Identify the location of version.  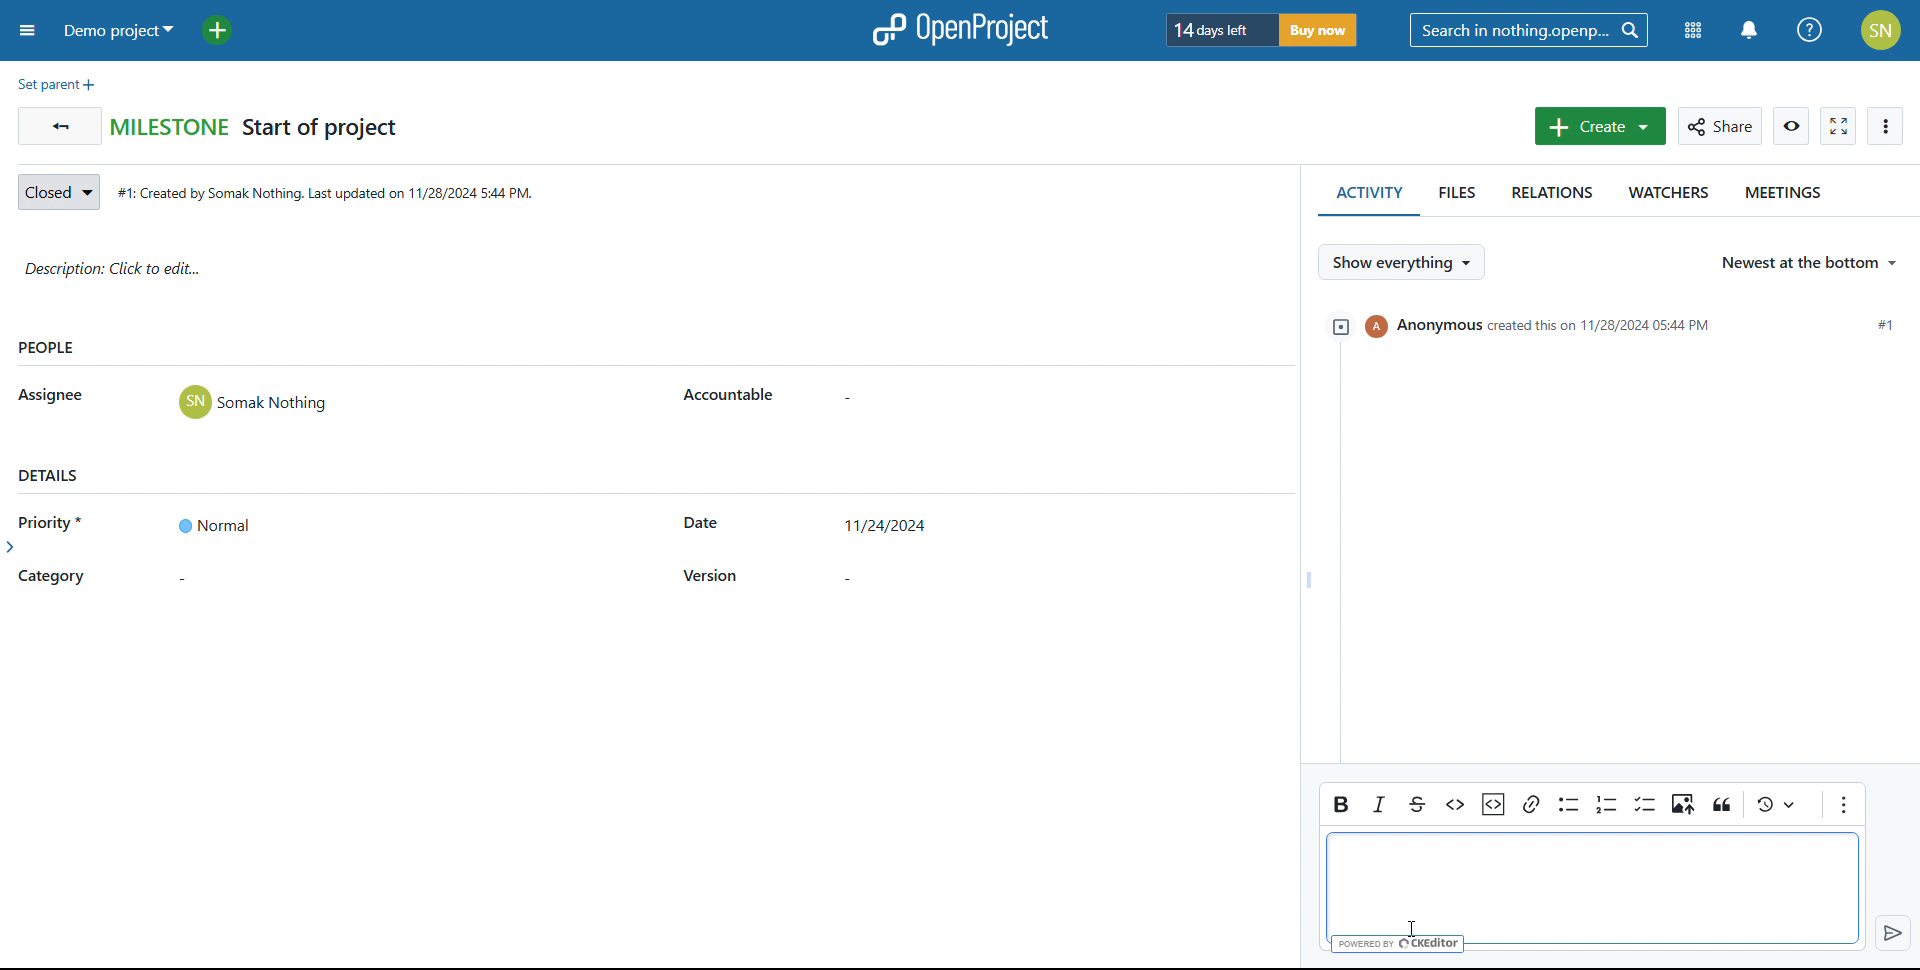
(712, 576).